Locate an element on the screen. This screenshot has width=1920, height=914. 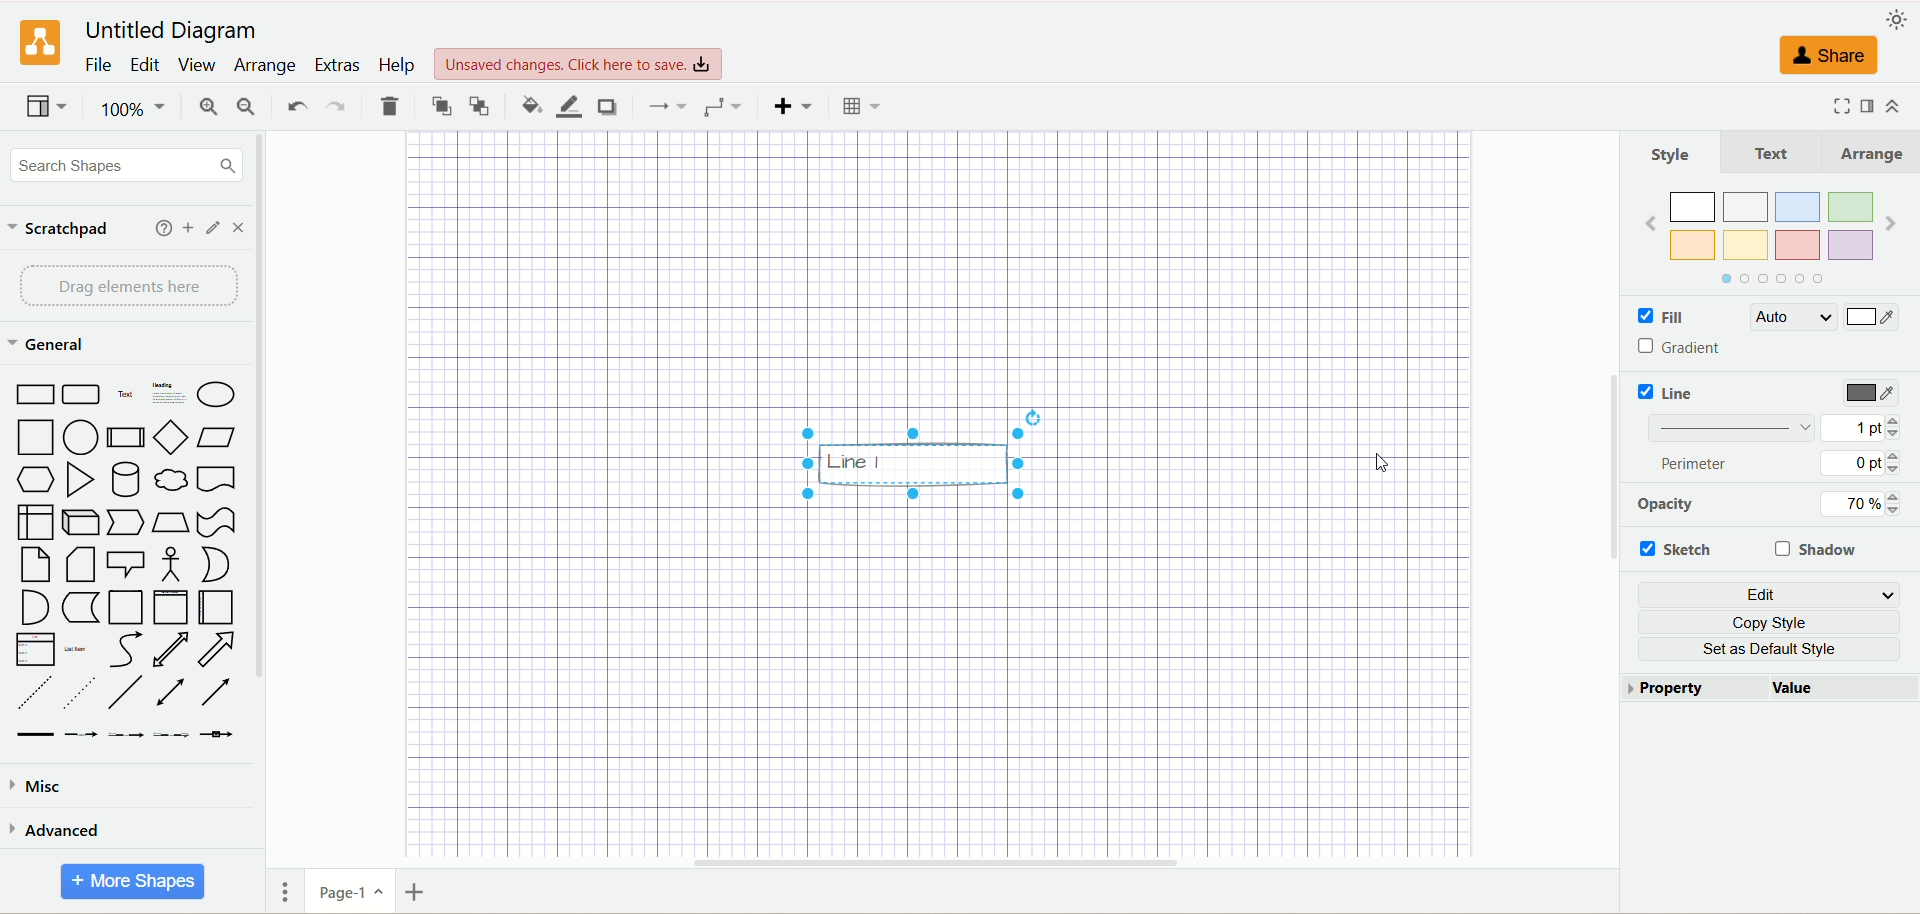
Connector with symbol is located at coordinates (216, 735).